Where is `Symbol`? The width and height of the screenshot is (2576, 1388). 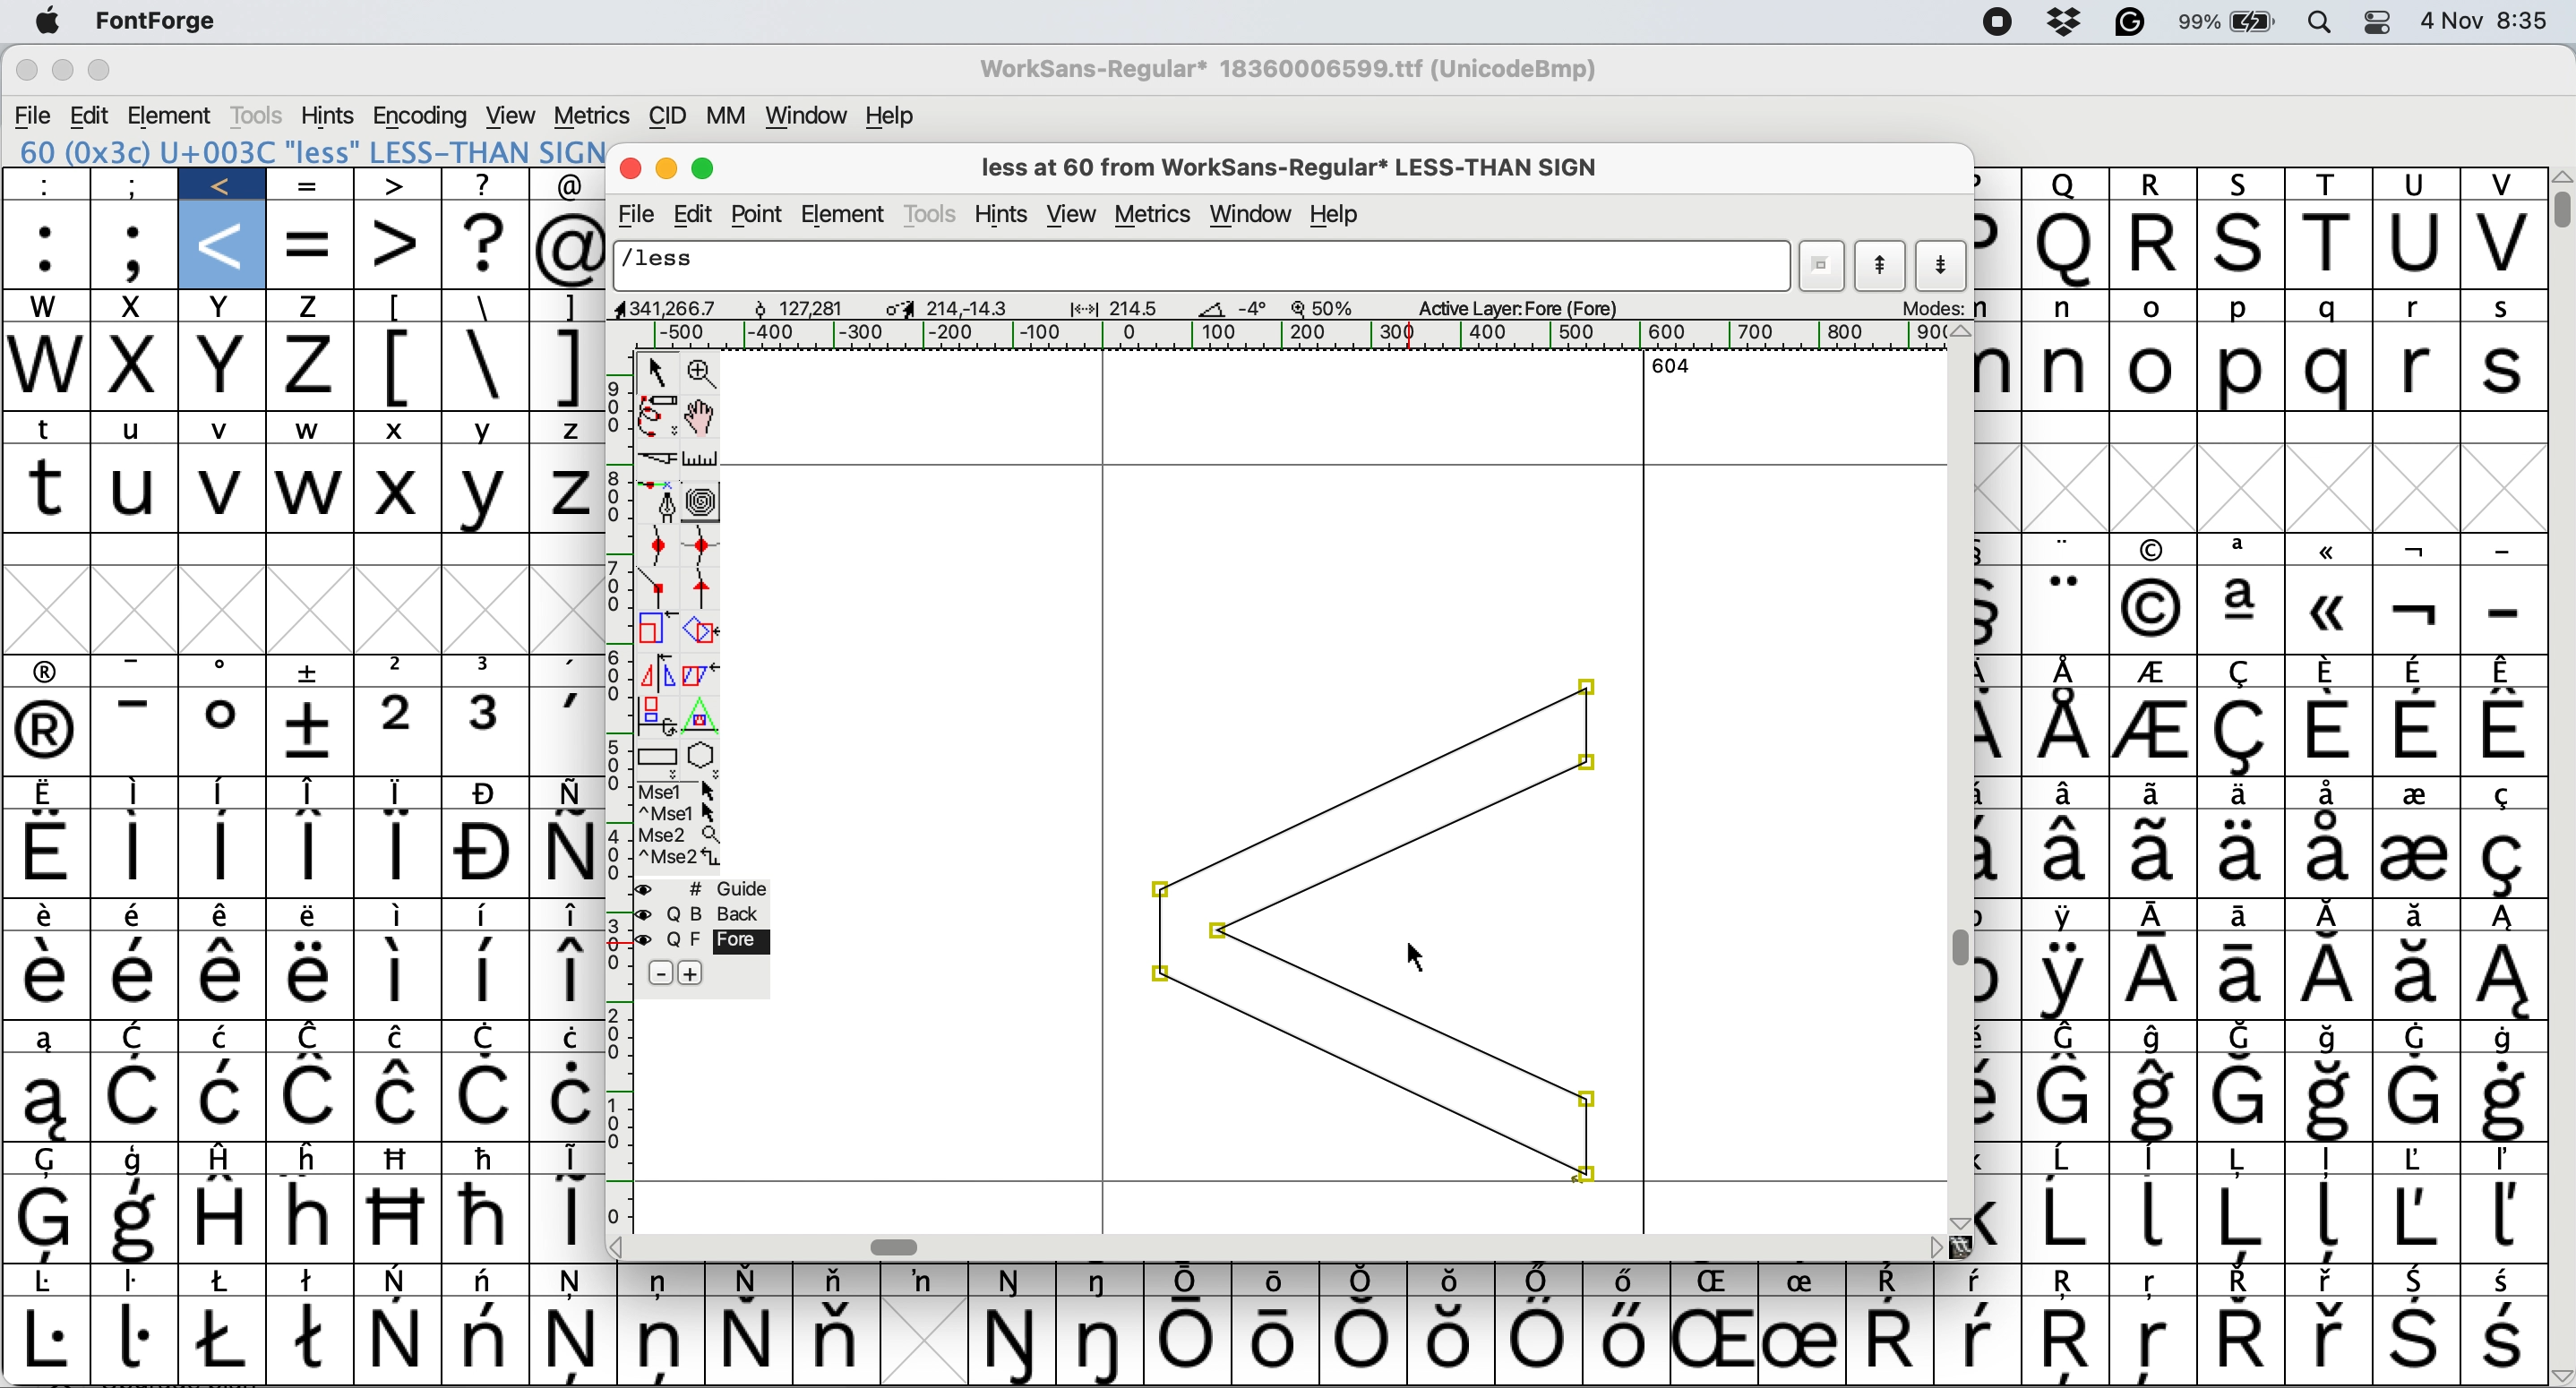 Symbol is located at coordinates (49, 1041).